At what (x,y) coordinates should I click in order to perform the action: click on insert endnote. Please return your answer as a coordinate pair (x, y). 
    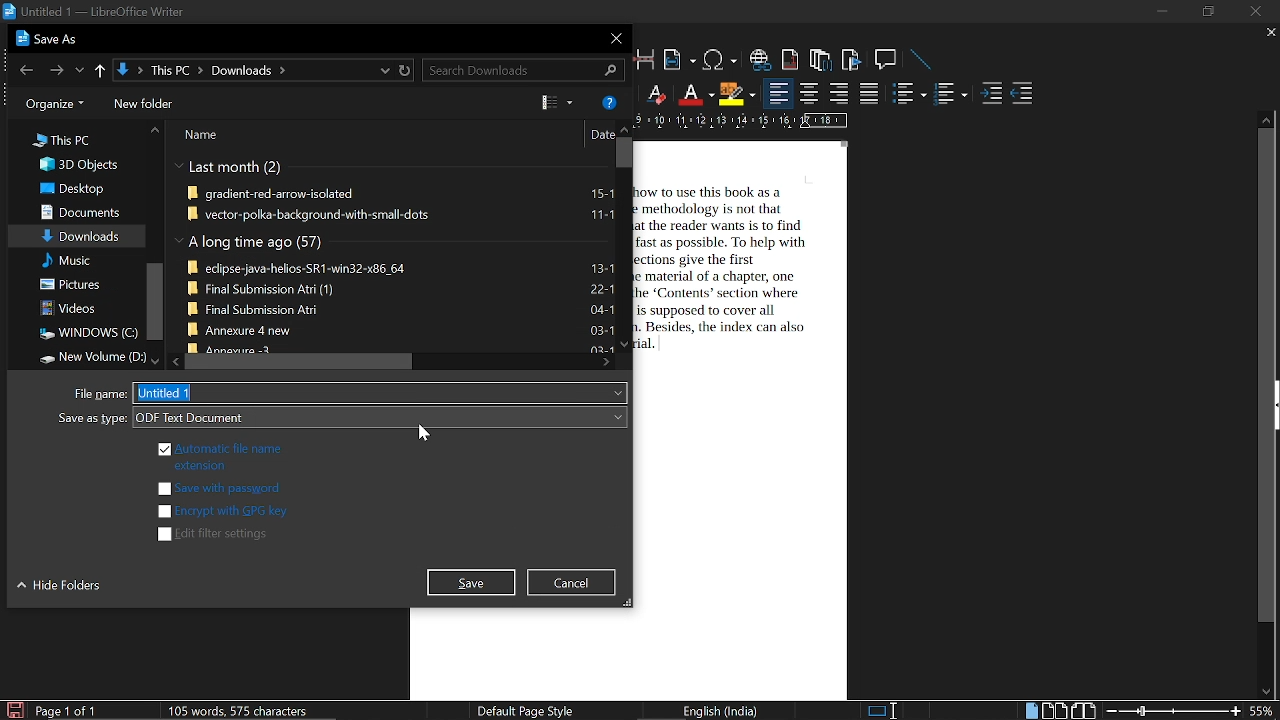
    Looking at the image, I should click on (820, 58).